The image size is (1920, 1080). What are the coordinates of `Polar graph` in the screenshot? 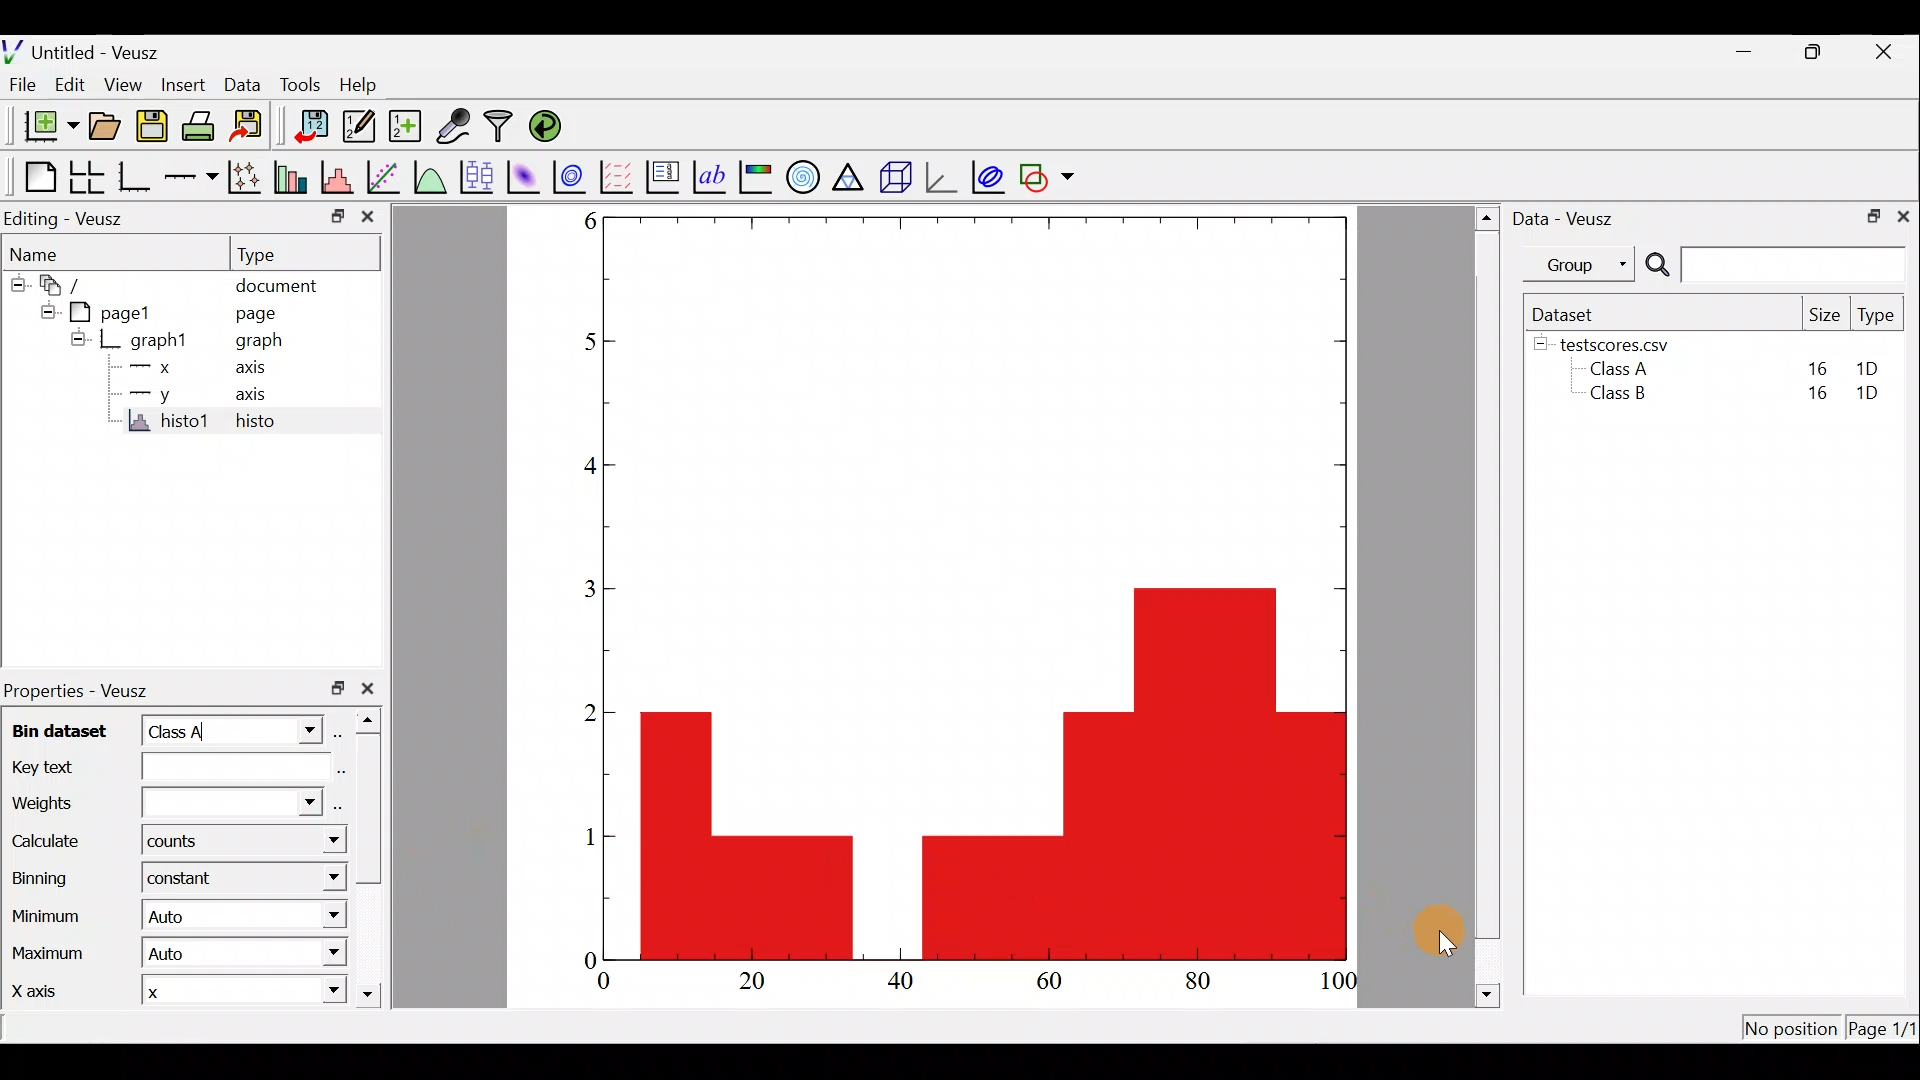 It's located at (803, 178).